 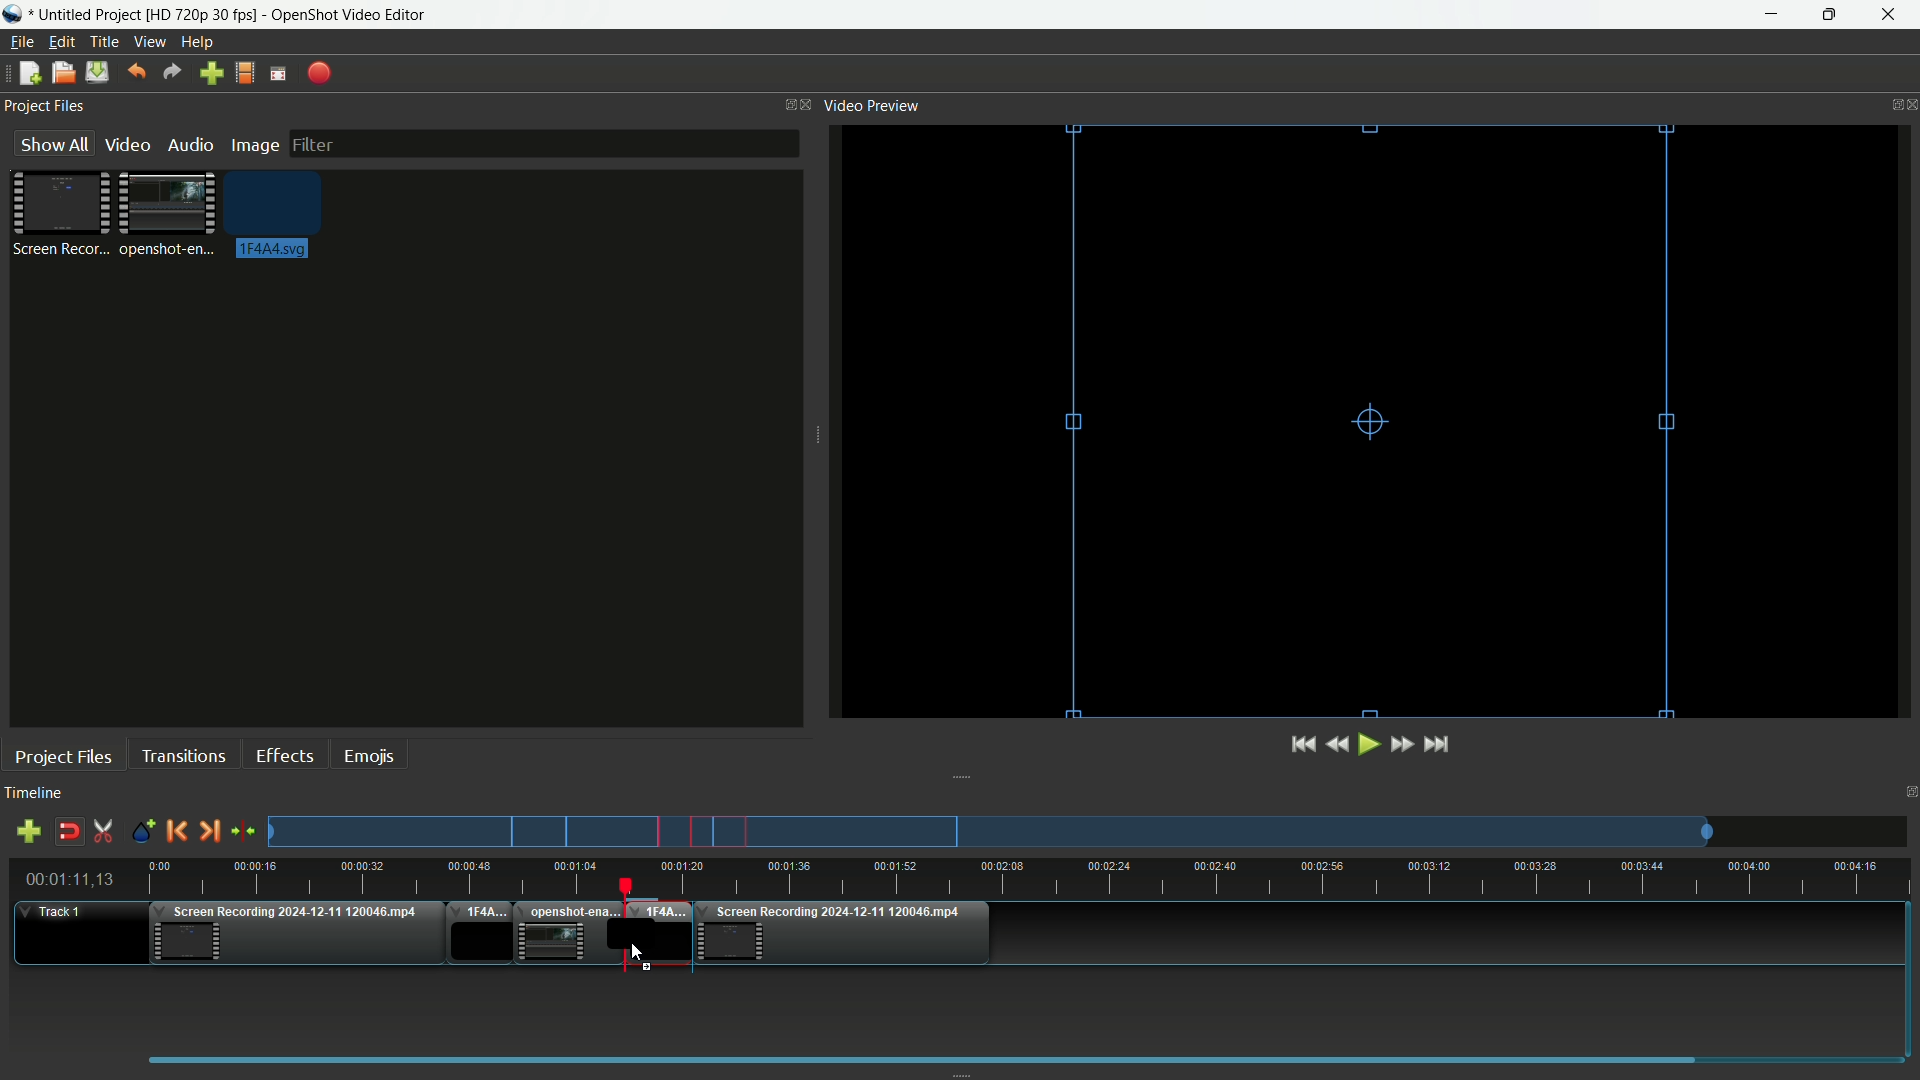 What do you see at coordinates (243, 75) in the screenshot?
I see `Profile` at bounding box center [243, 75].